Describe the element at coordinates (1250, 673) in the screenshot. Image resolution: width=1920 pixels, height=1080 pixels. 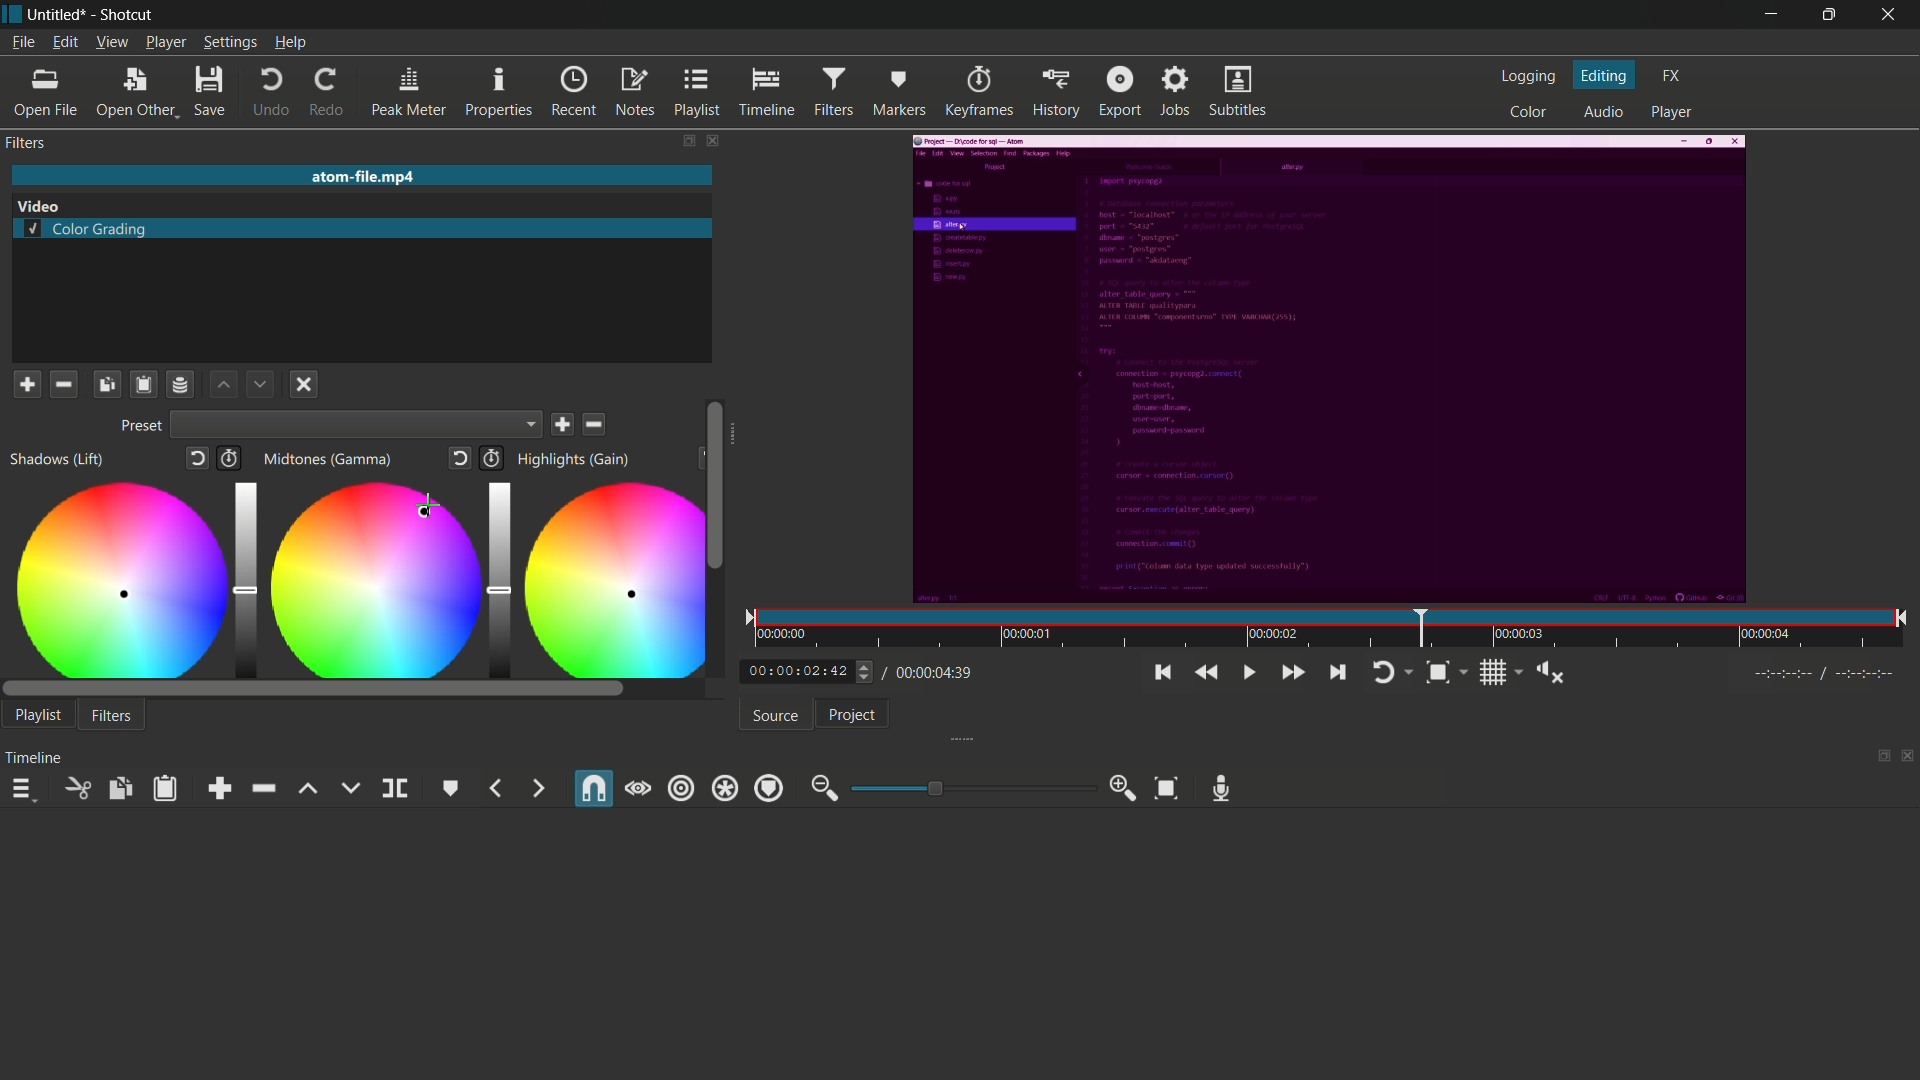
I see `toggle play or pause` at that location.